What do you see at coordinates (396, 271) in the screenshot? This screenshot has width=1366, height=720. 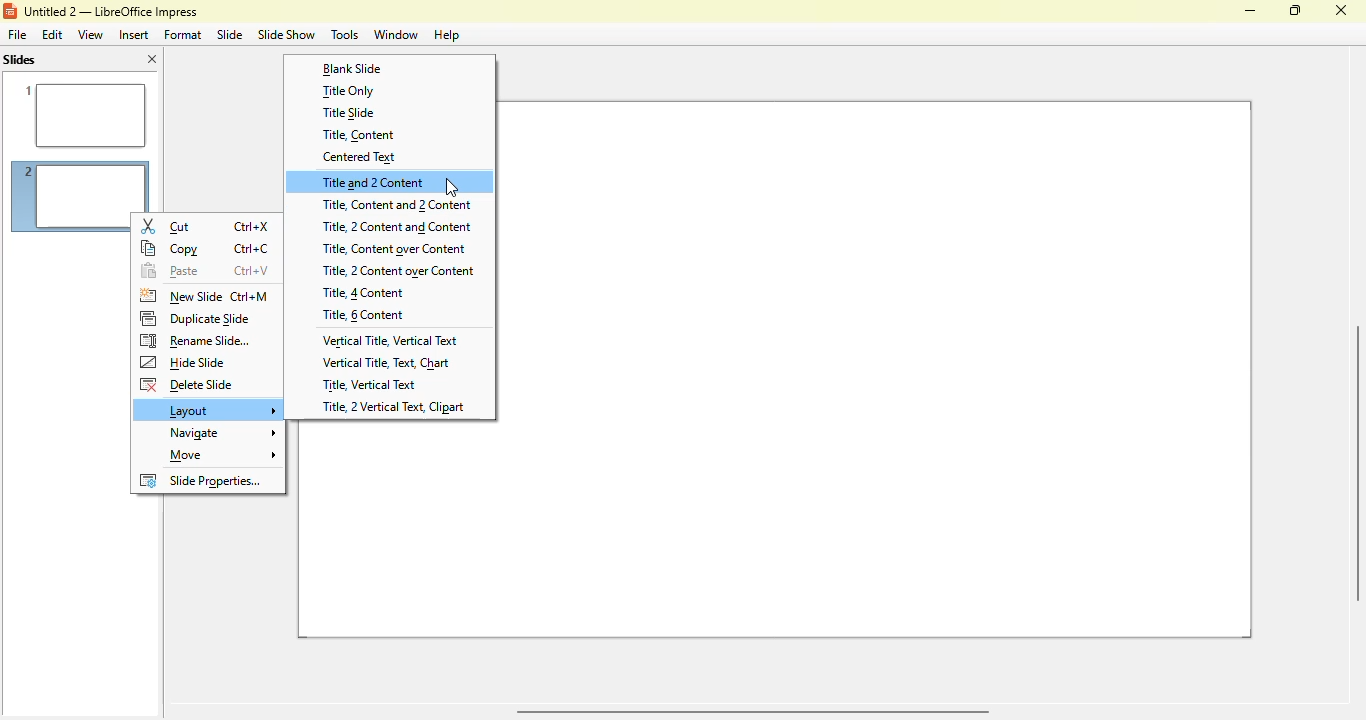 I see `title, 2 content over content` at bounding box center [396, 271].